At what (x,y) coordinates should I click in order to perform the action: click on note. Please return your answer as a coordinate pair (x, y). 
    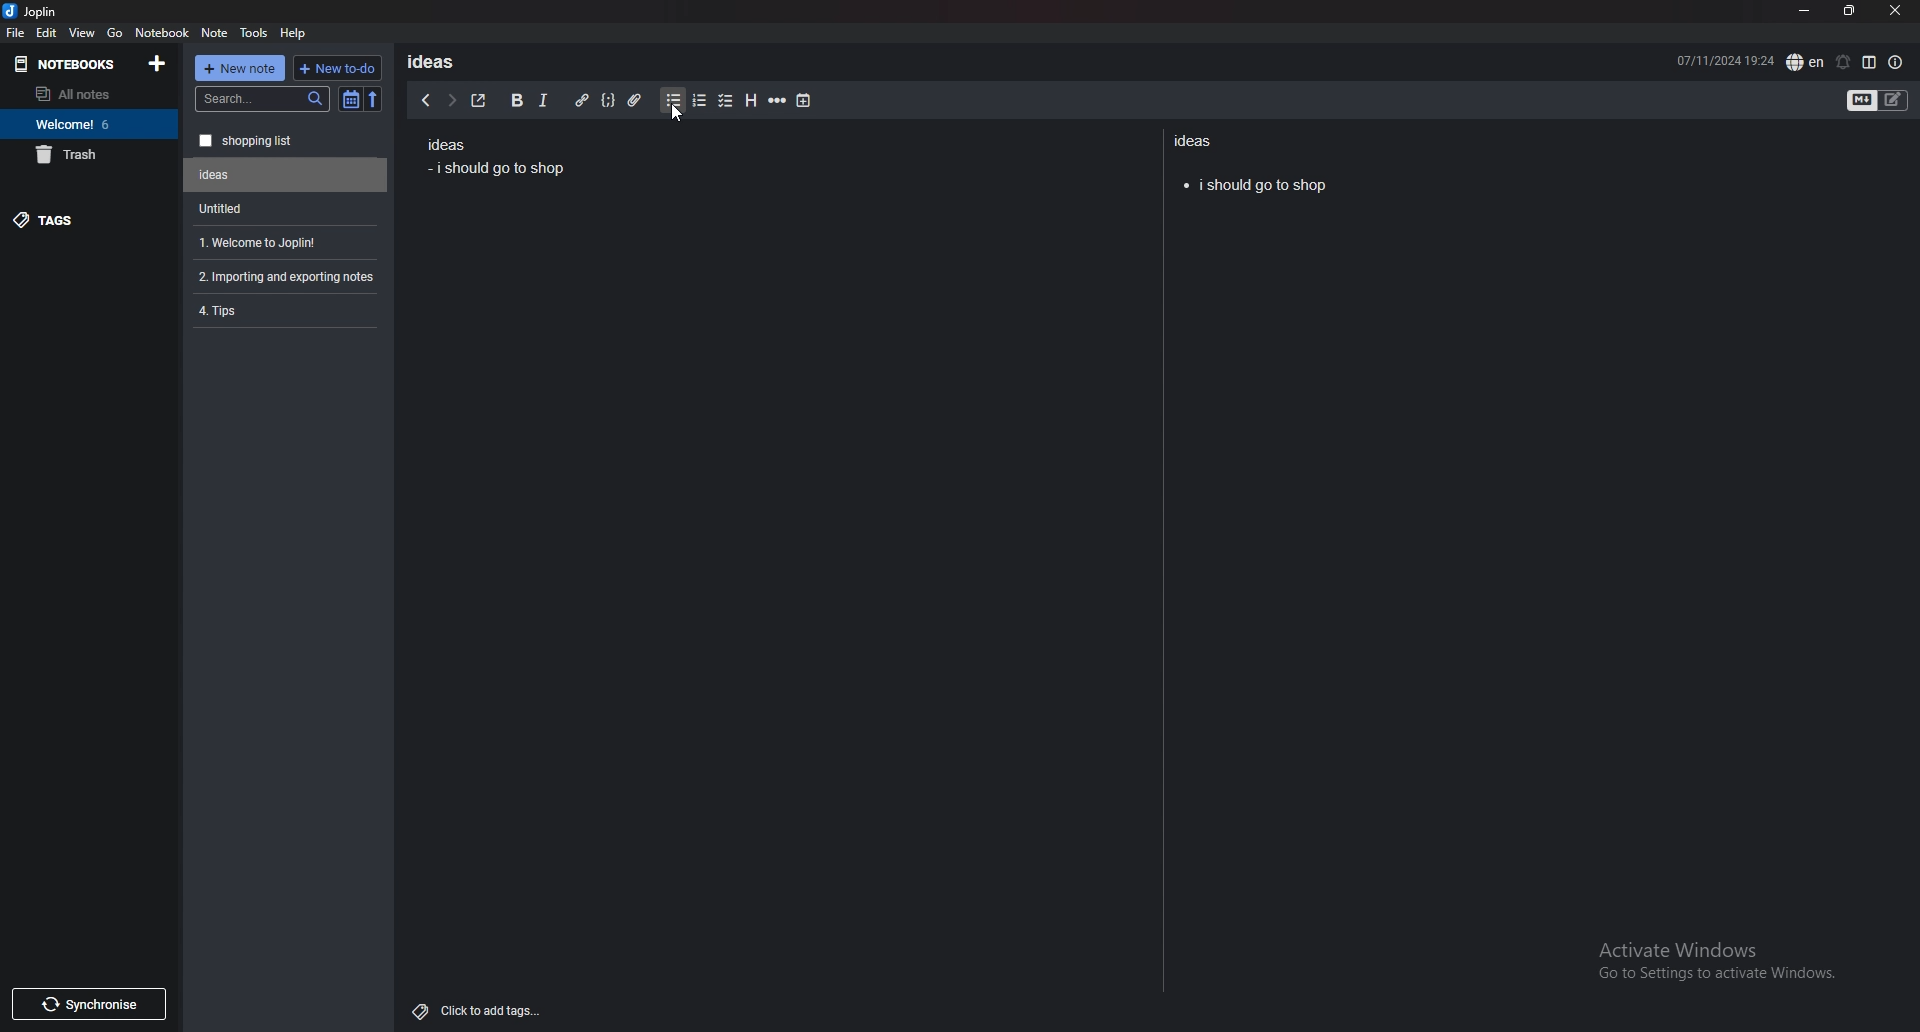
    Looking at the image, I should click on (215, 33).